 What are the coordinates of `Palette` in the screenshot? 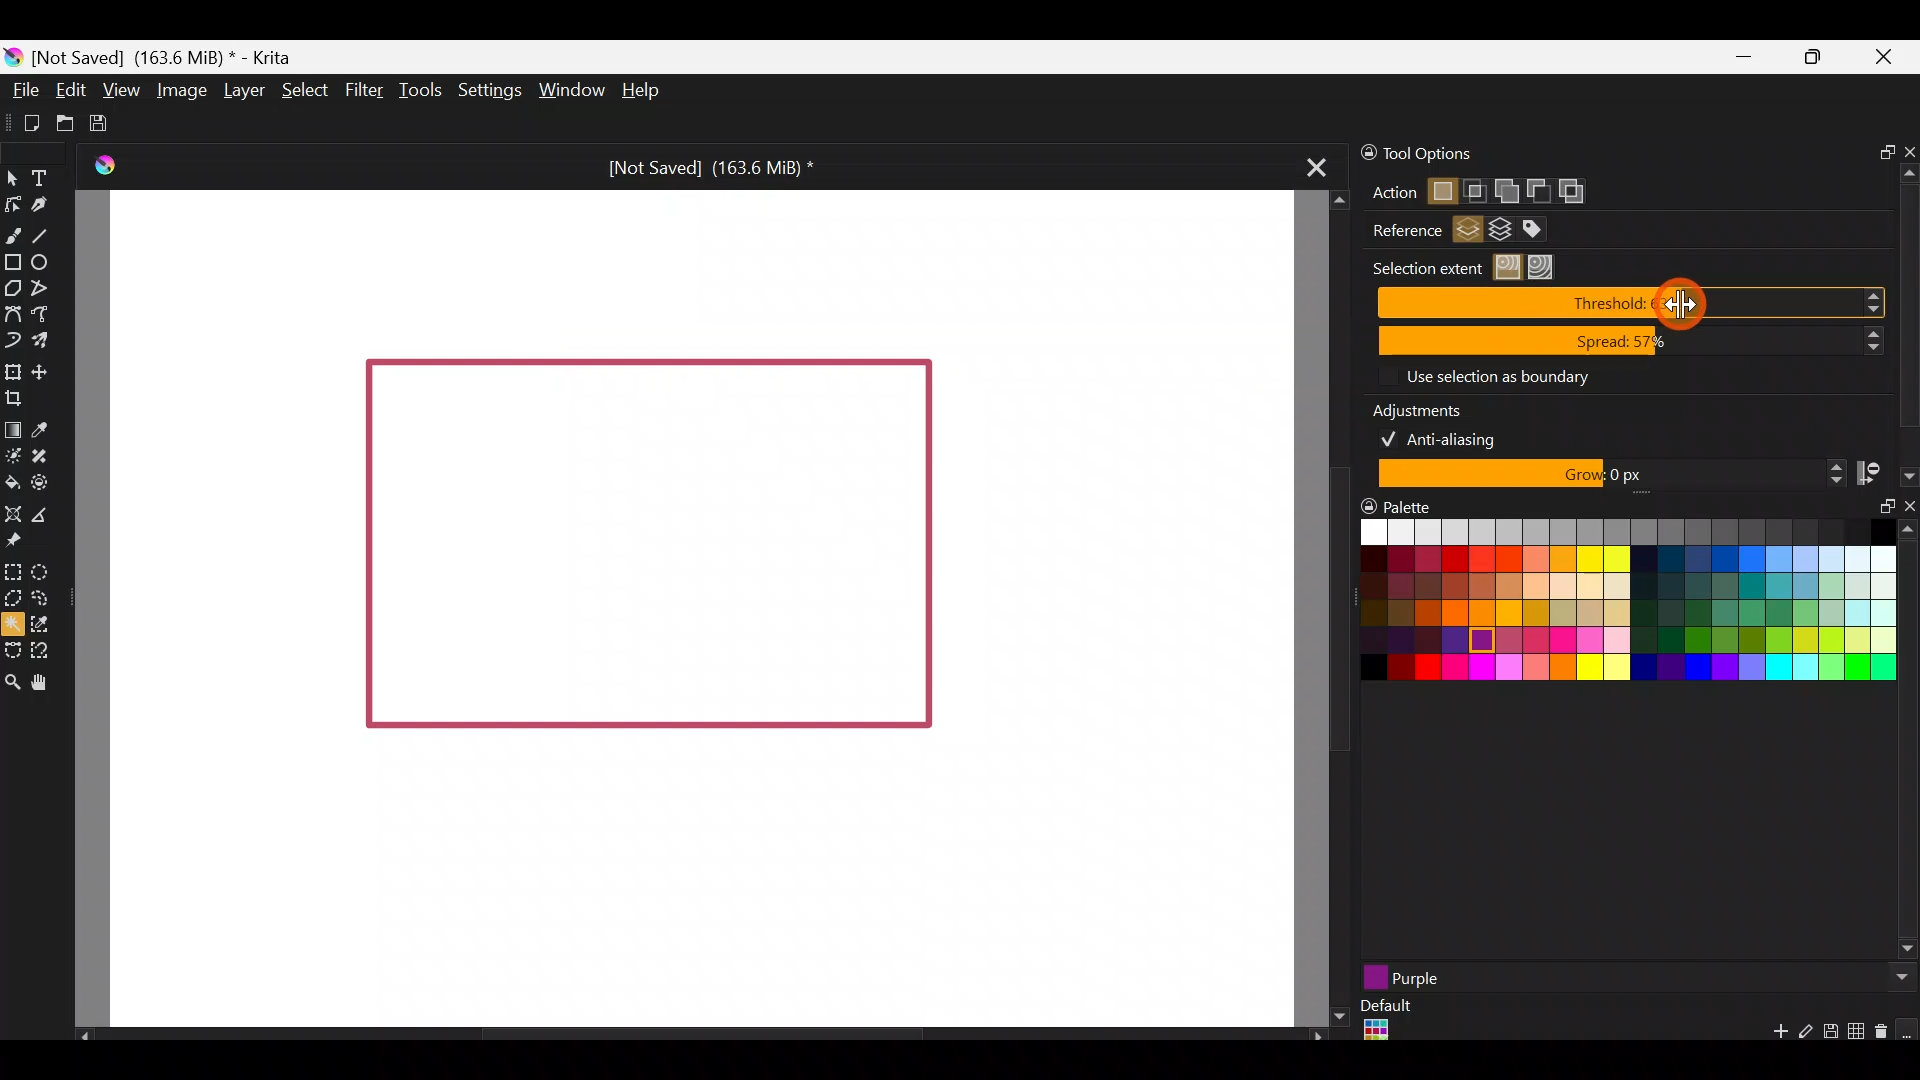 It's located at (1399, 505).